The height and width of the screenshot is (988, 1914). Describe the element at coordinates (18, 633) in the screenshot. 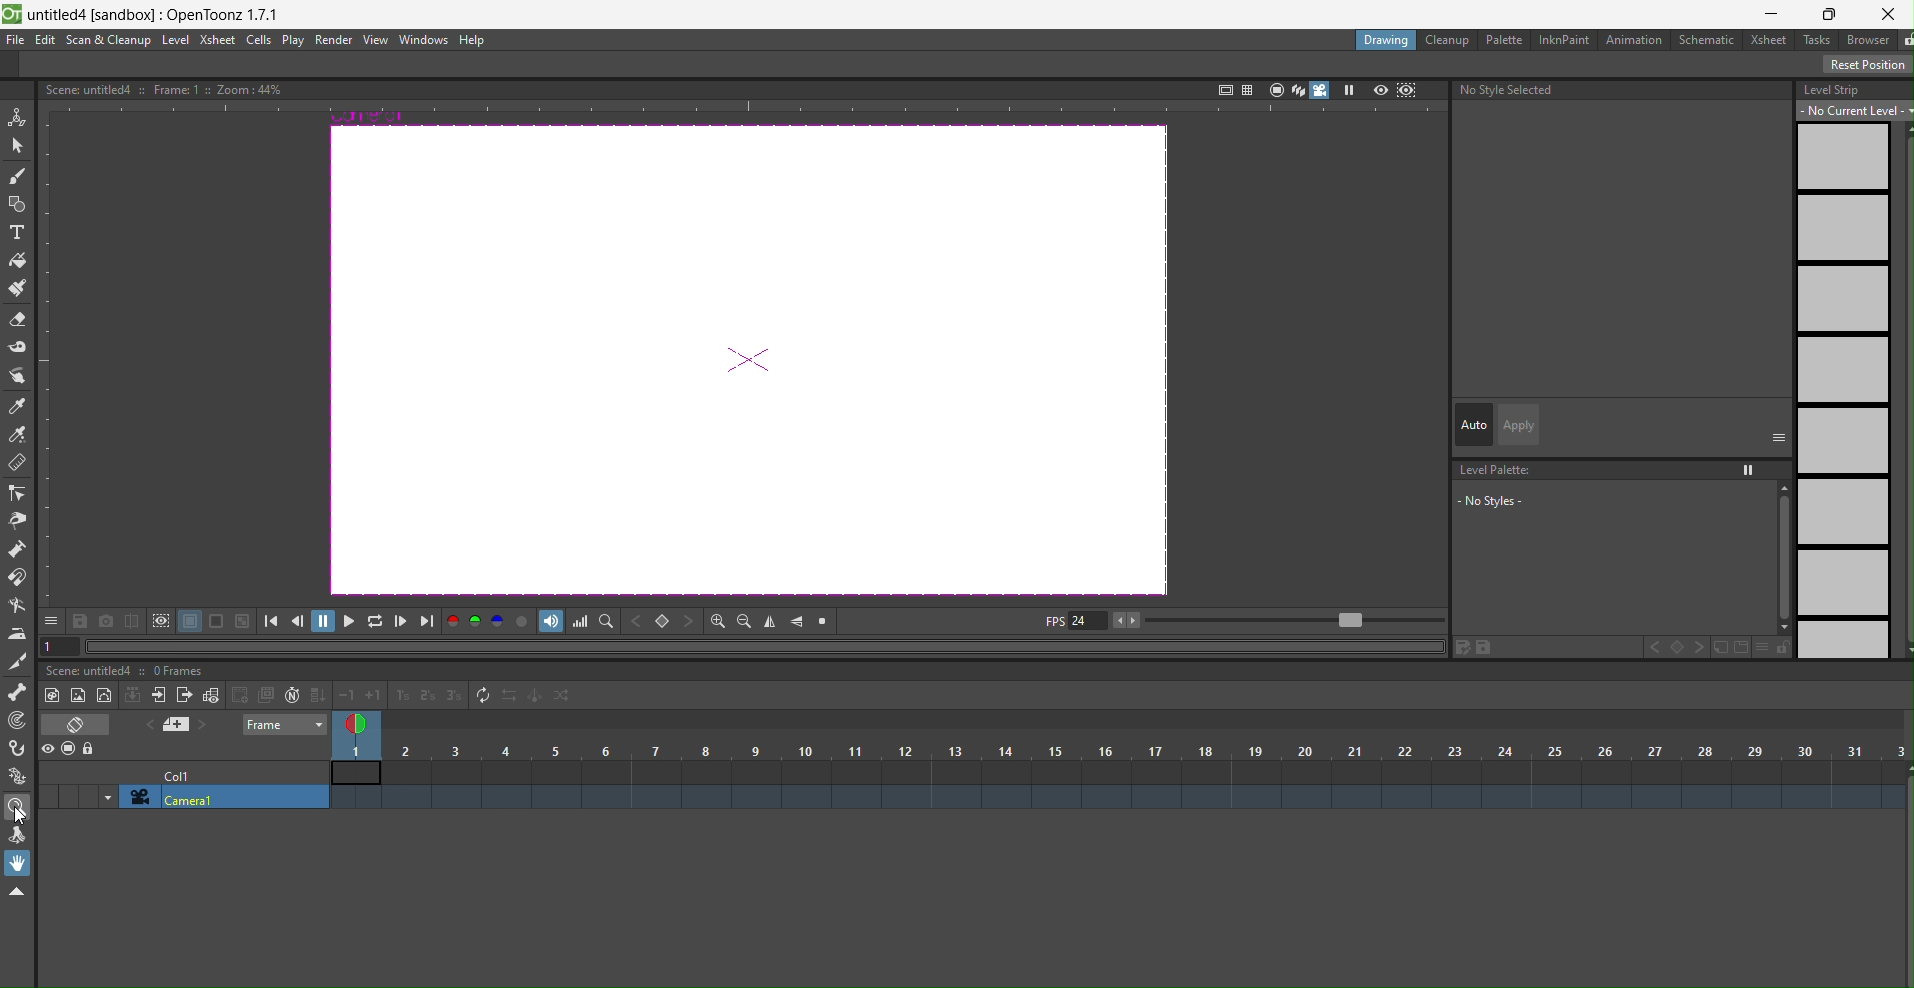

I see `iron tool` at that location.